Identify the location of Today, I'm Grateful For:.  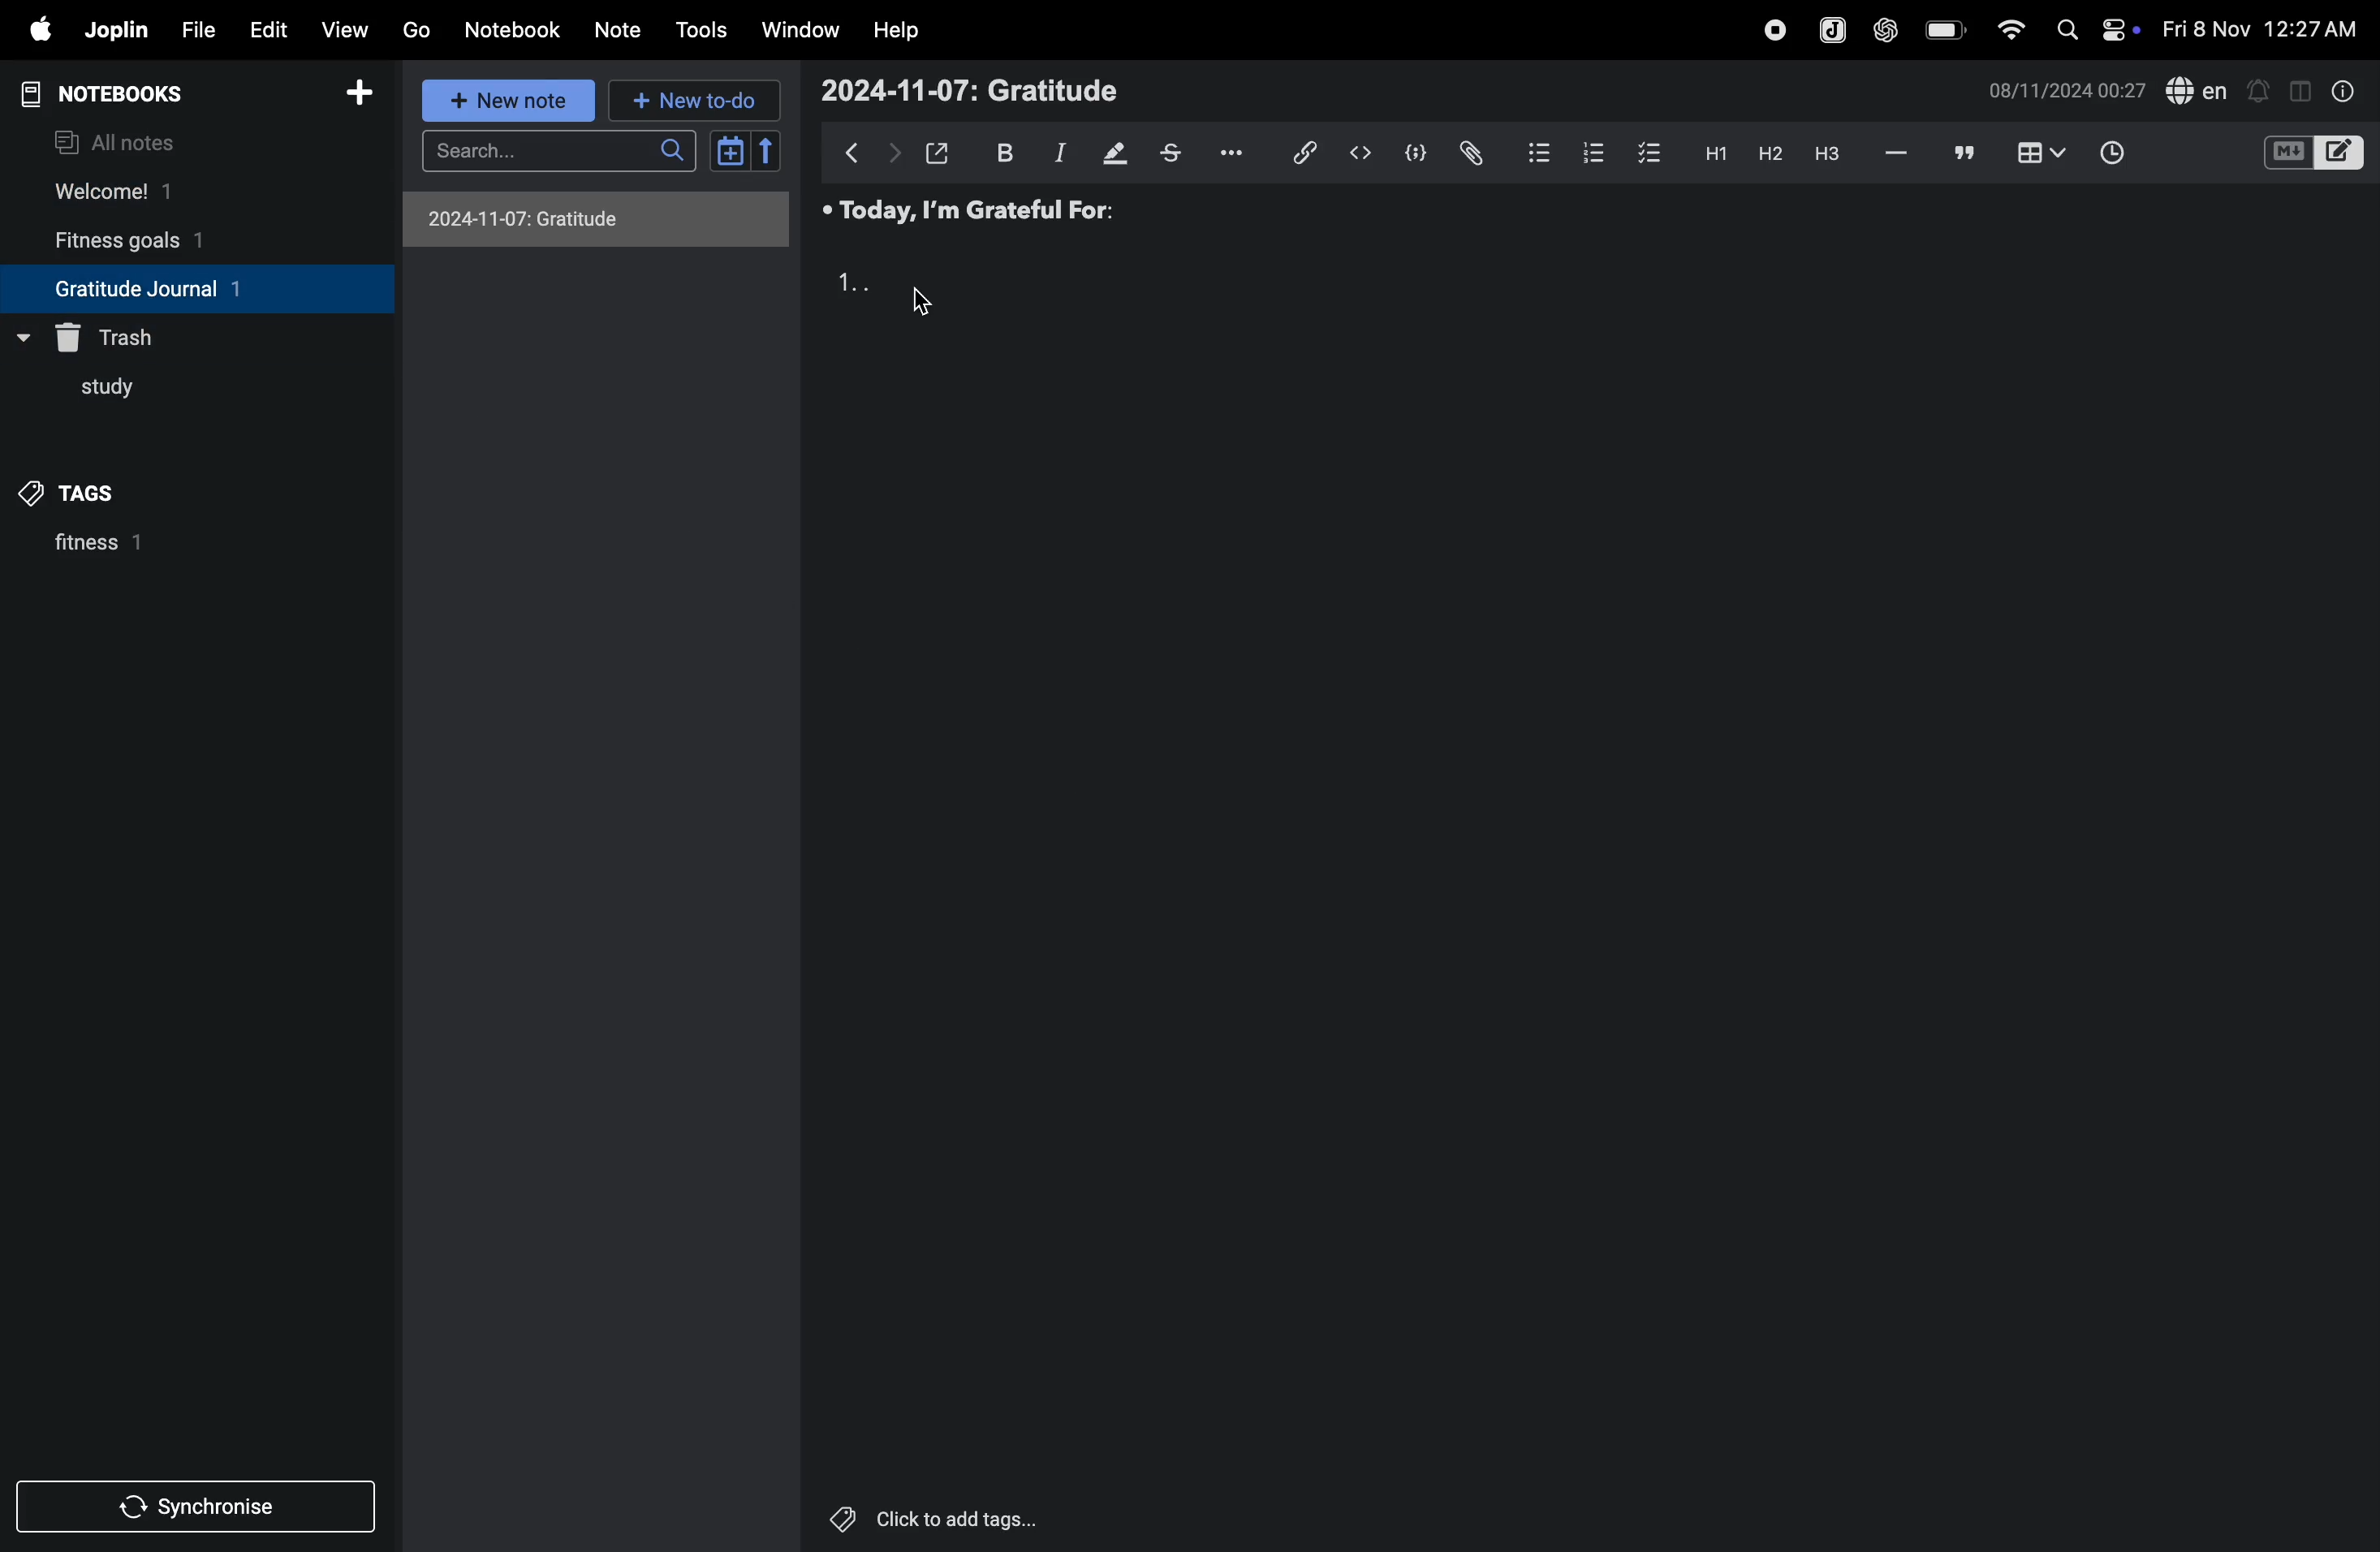
(972, 208).